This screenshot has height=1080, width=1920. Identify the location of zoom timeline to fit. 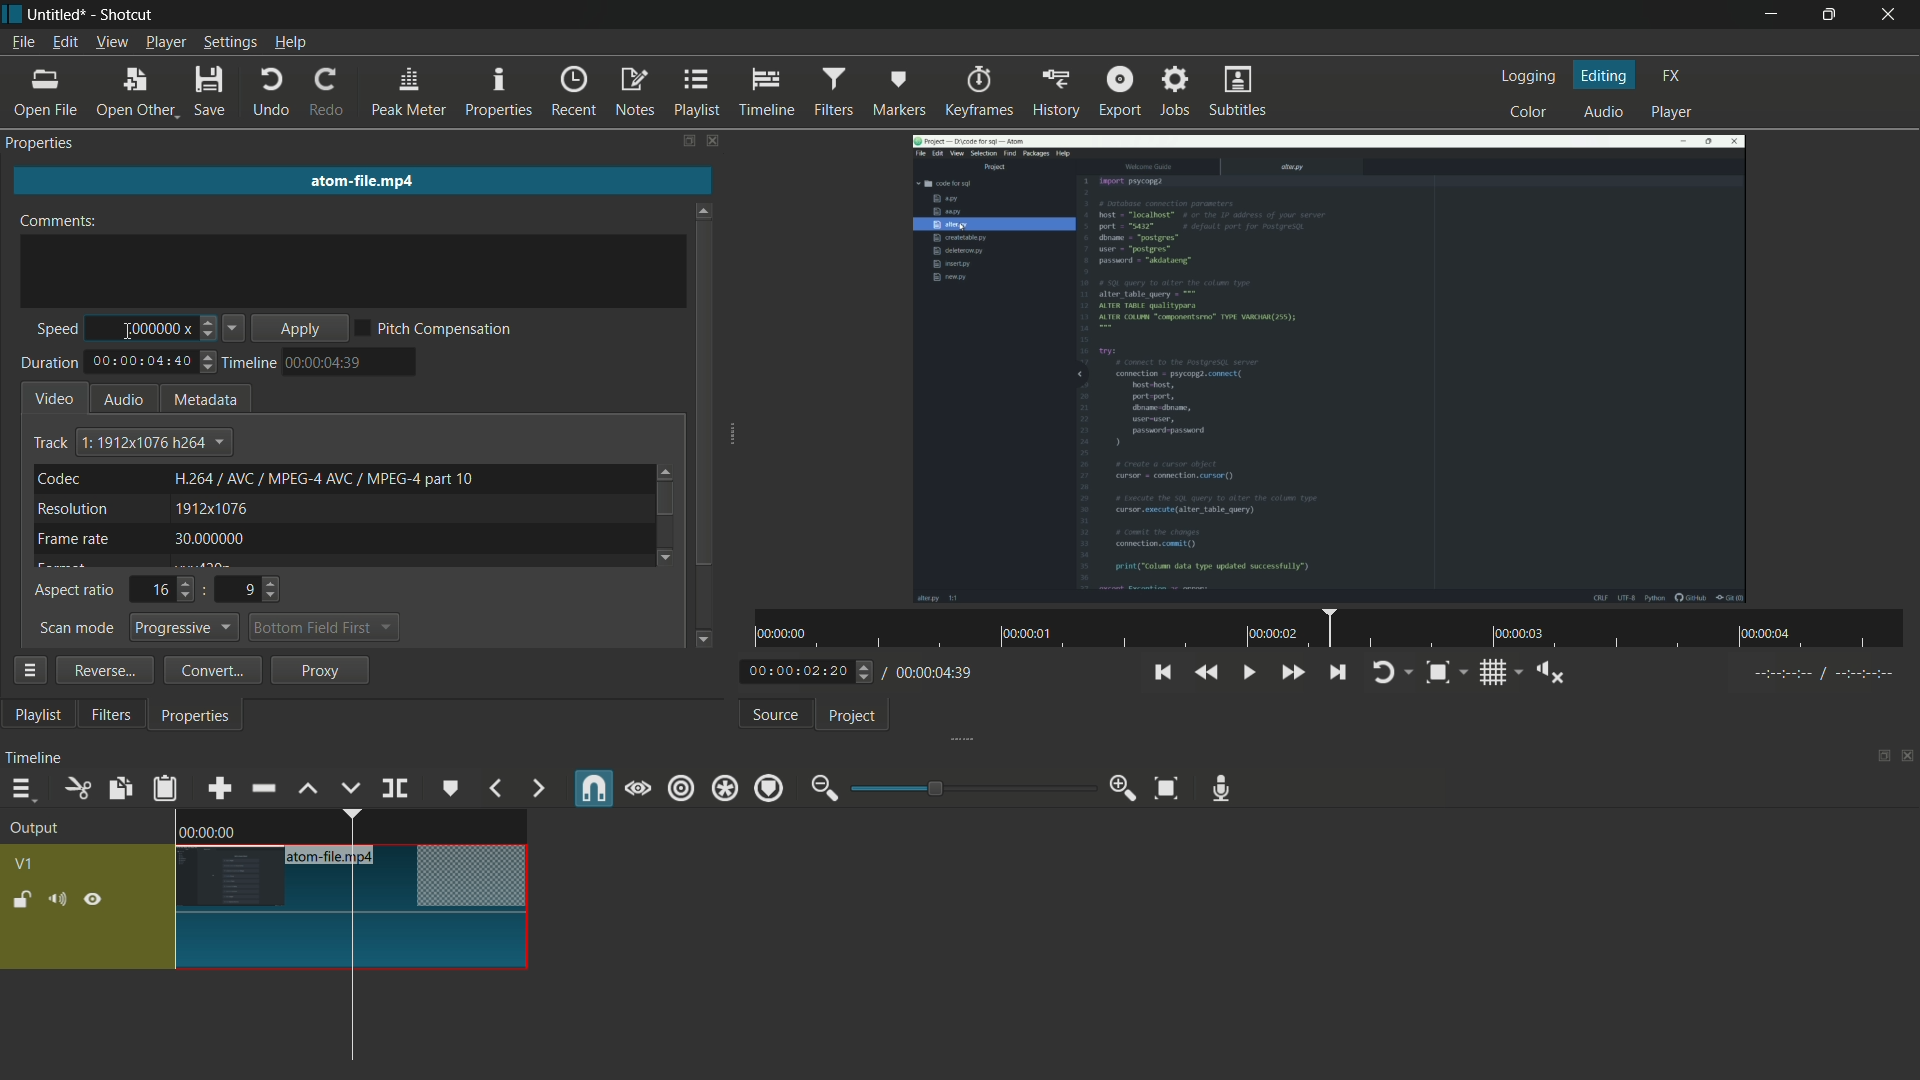
(1167, 788).